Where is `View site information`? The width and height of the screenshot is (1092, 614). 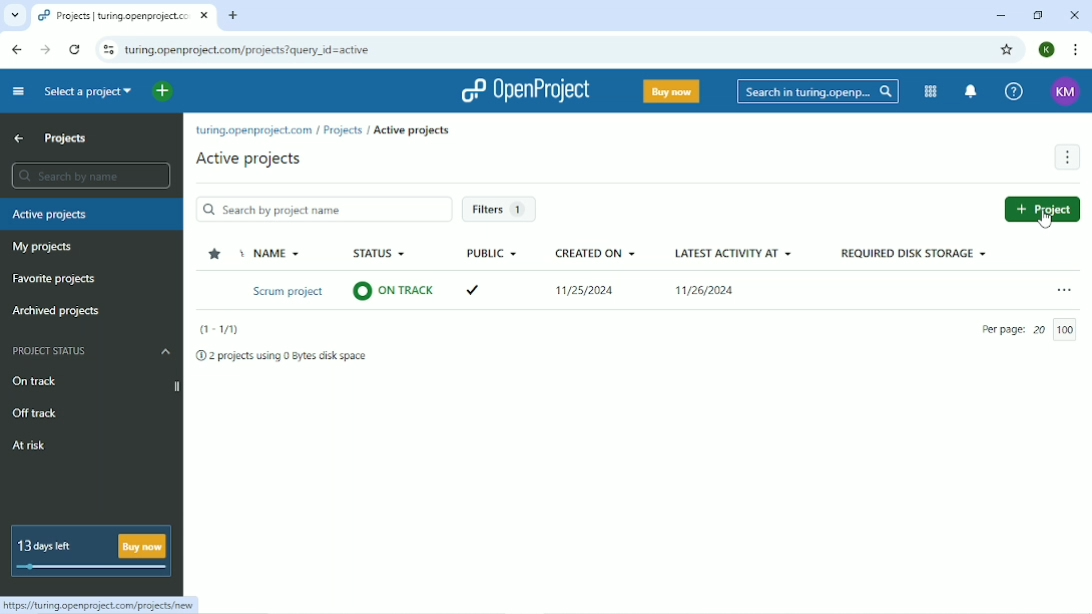 View site information is located at coordinates (106, 49).